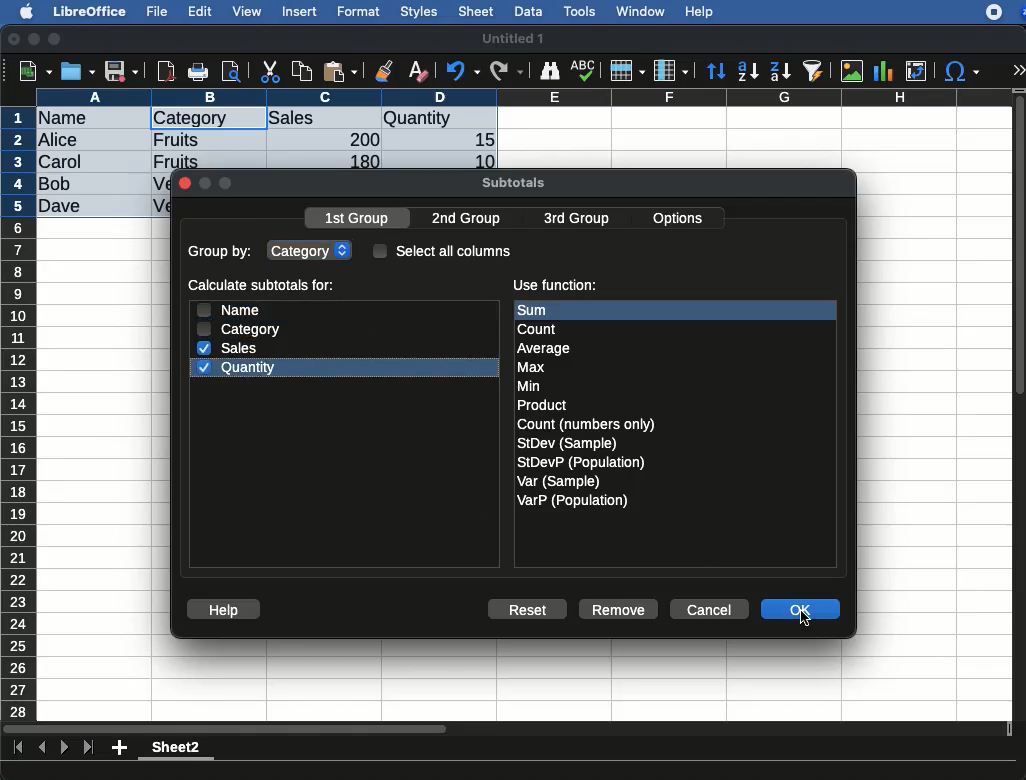 The height and width of the screenshot is (780, 1026). Describe the element at coordinates (77, 163) in the screenshot. I see `Carol` at that location.